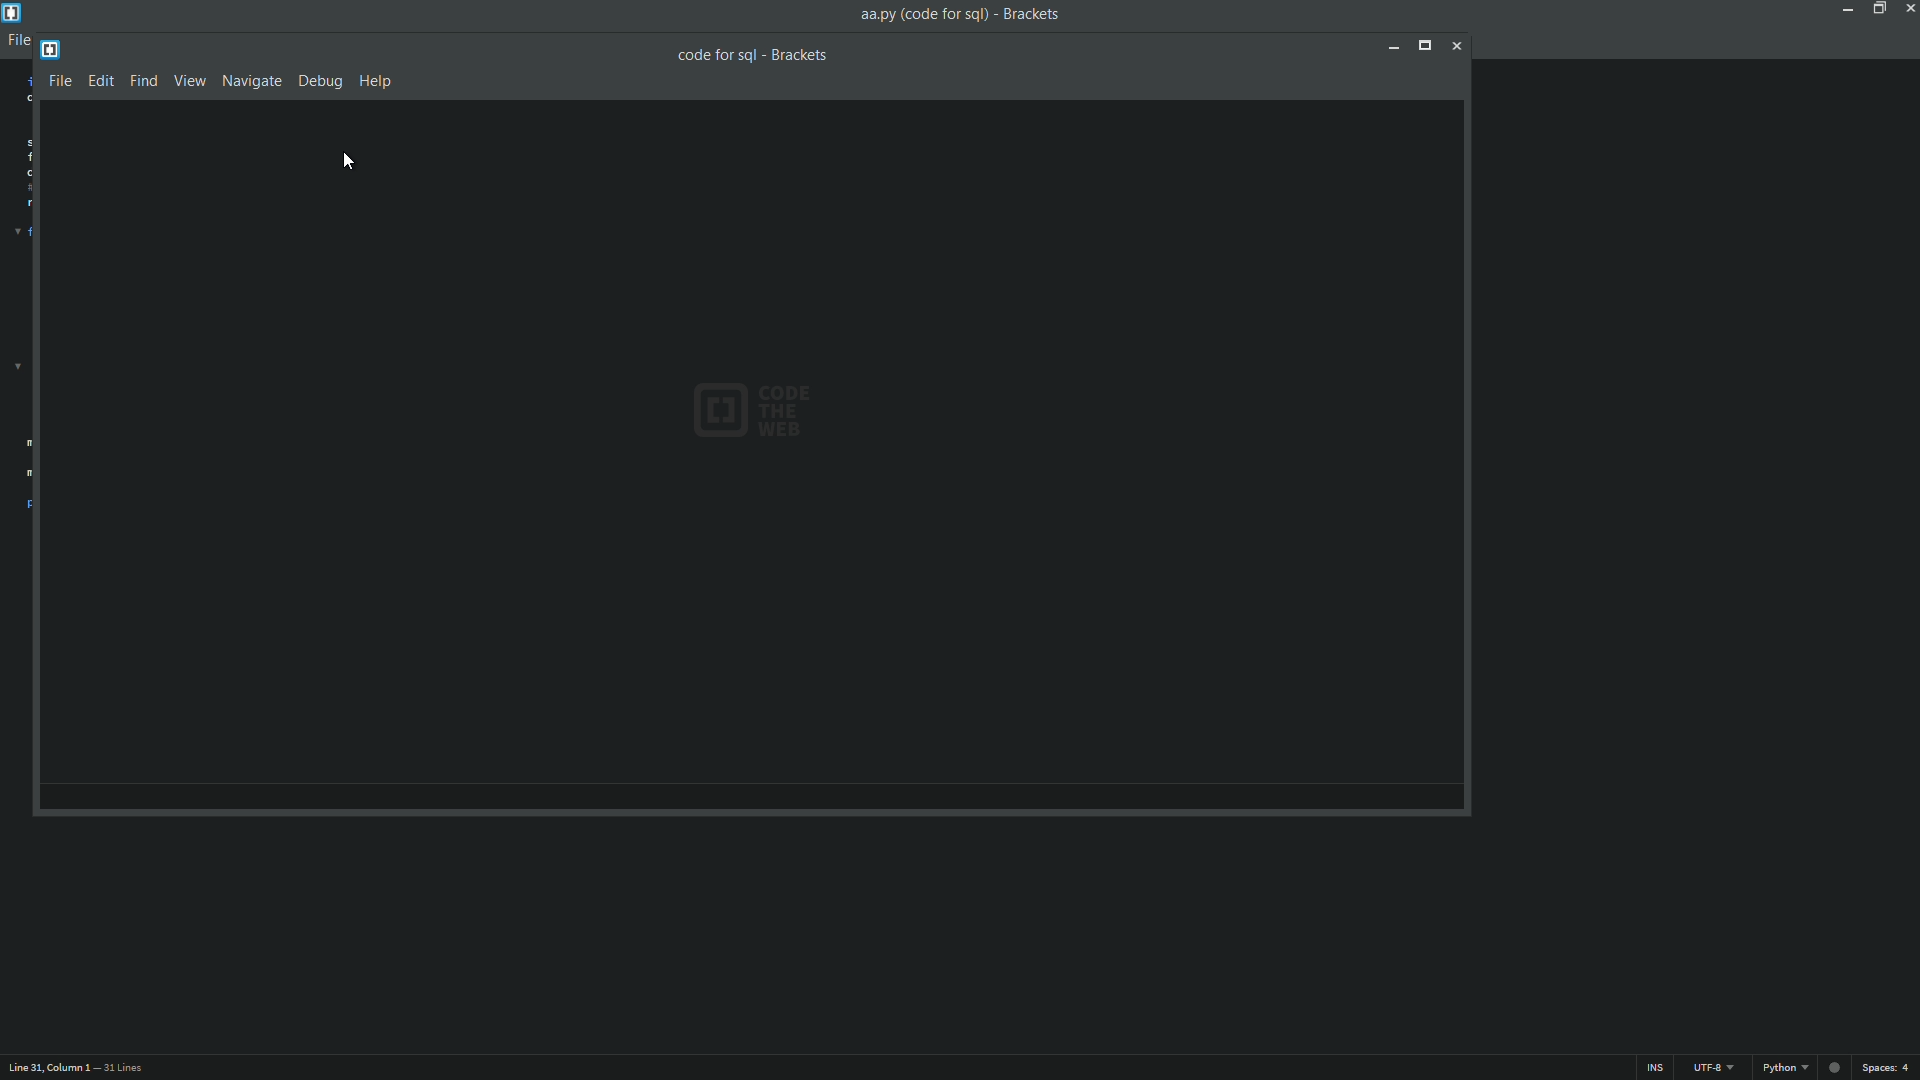 This screenshot has height=1080, width=1920. I want to click on Navigation, so click(250, 81).